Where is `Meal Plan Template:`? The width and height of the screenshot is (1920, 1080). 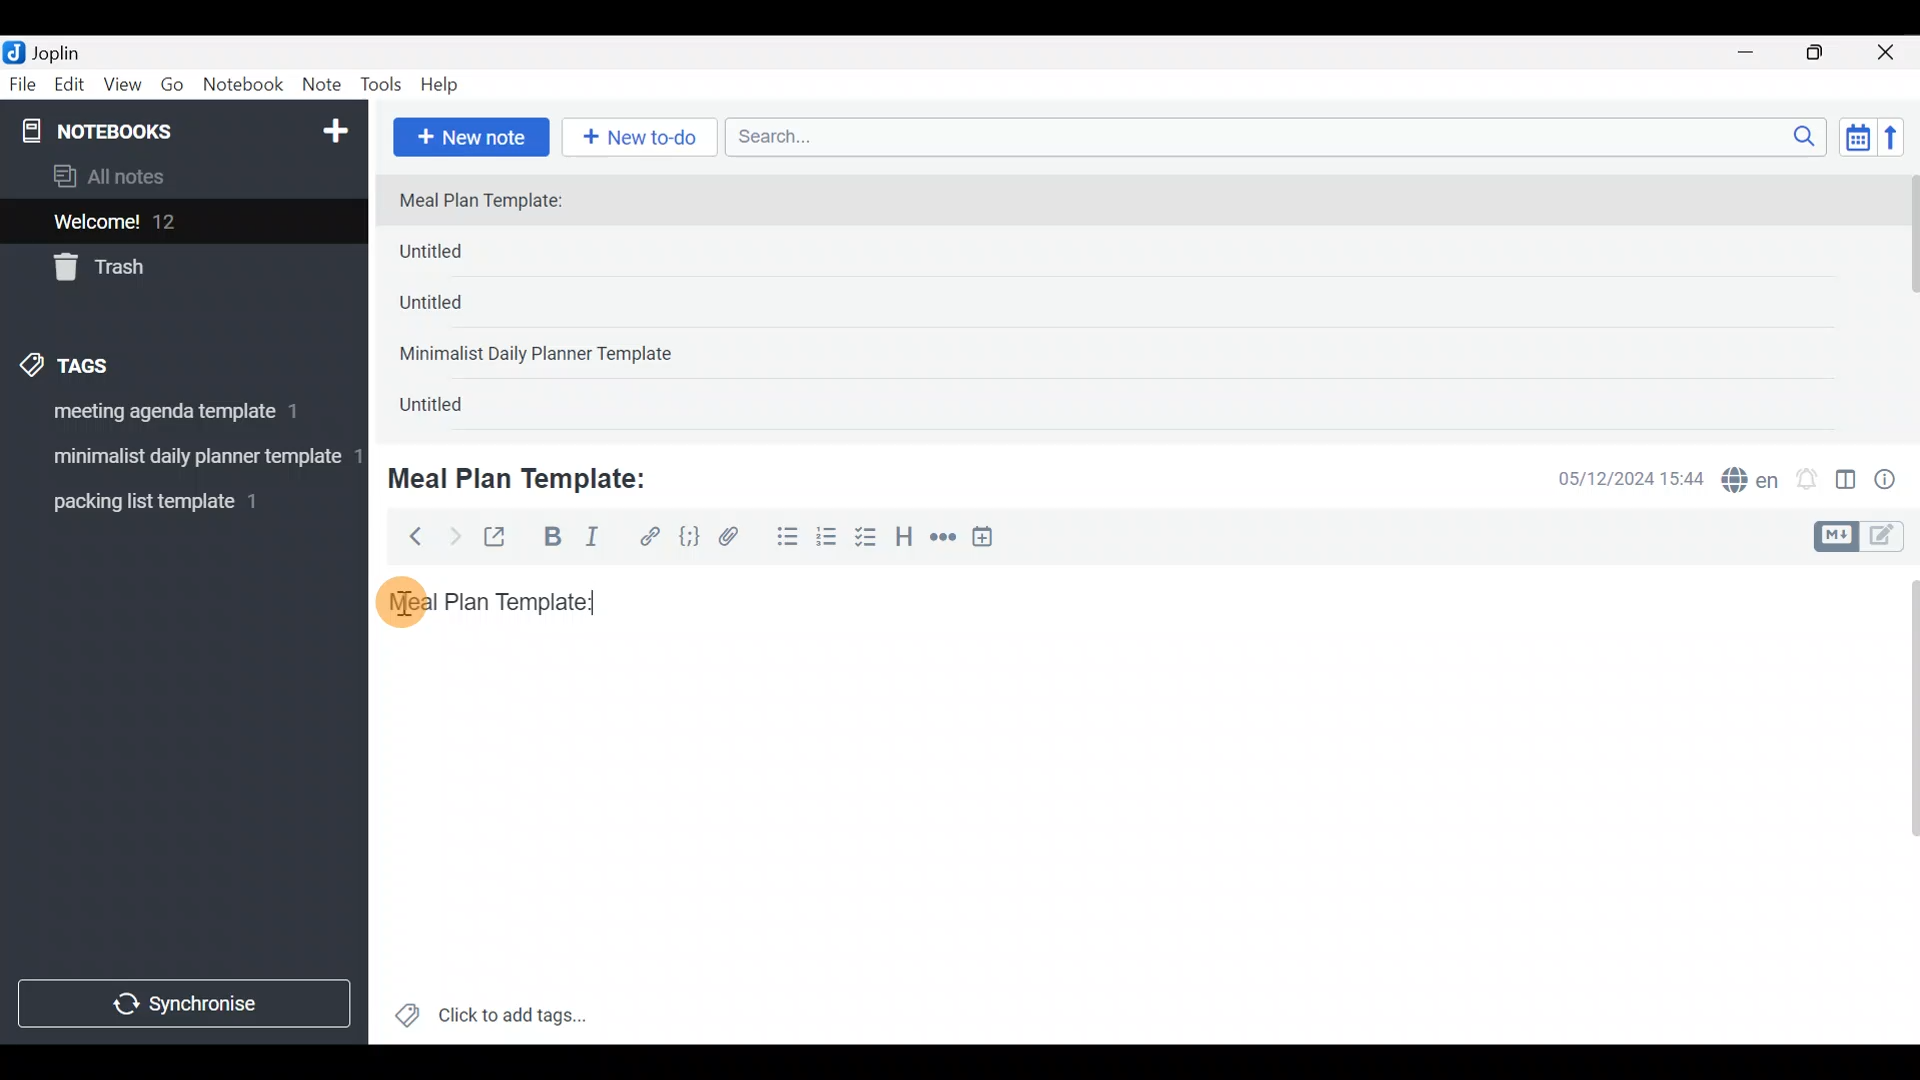
Meal Plan Template: is located at coordinates (530, 476).